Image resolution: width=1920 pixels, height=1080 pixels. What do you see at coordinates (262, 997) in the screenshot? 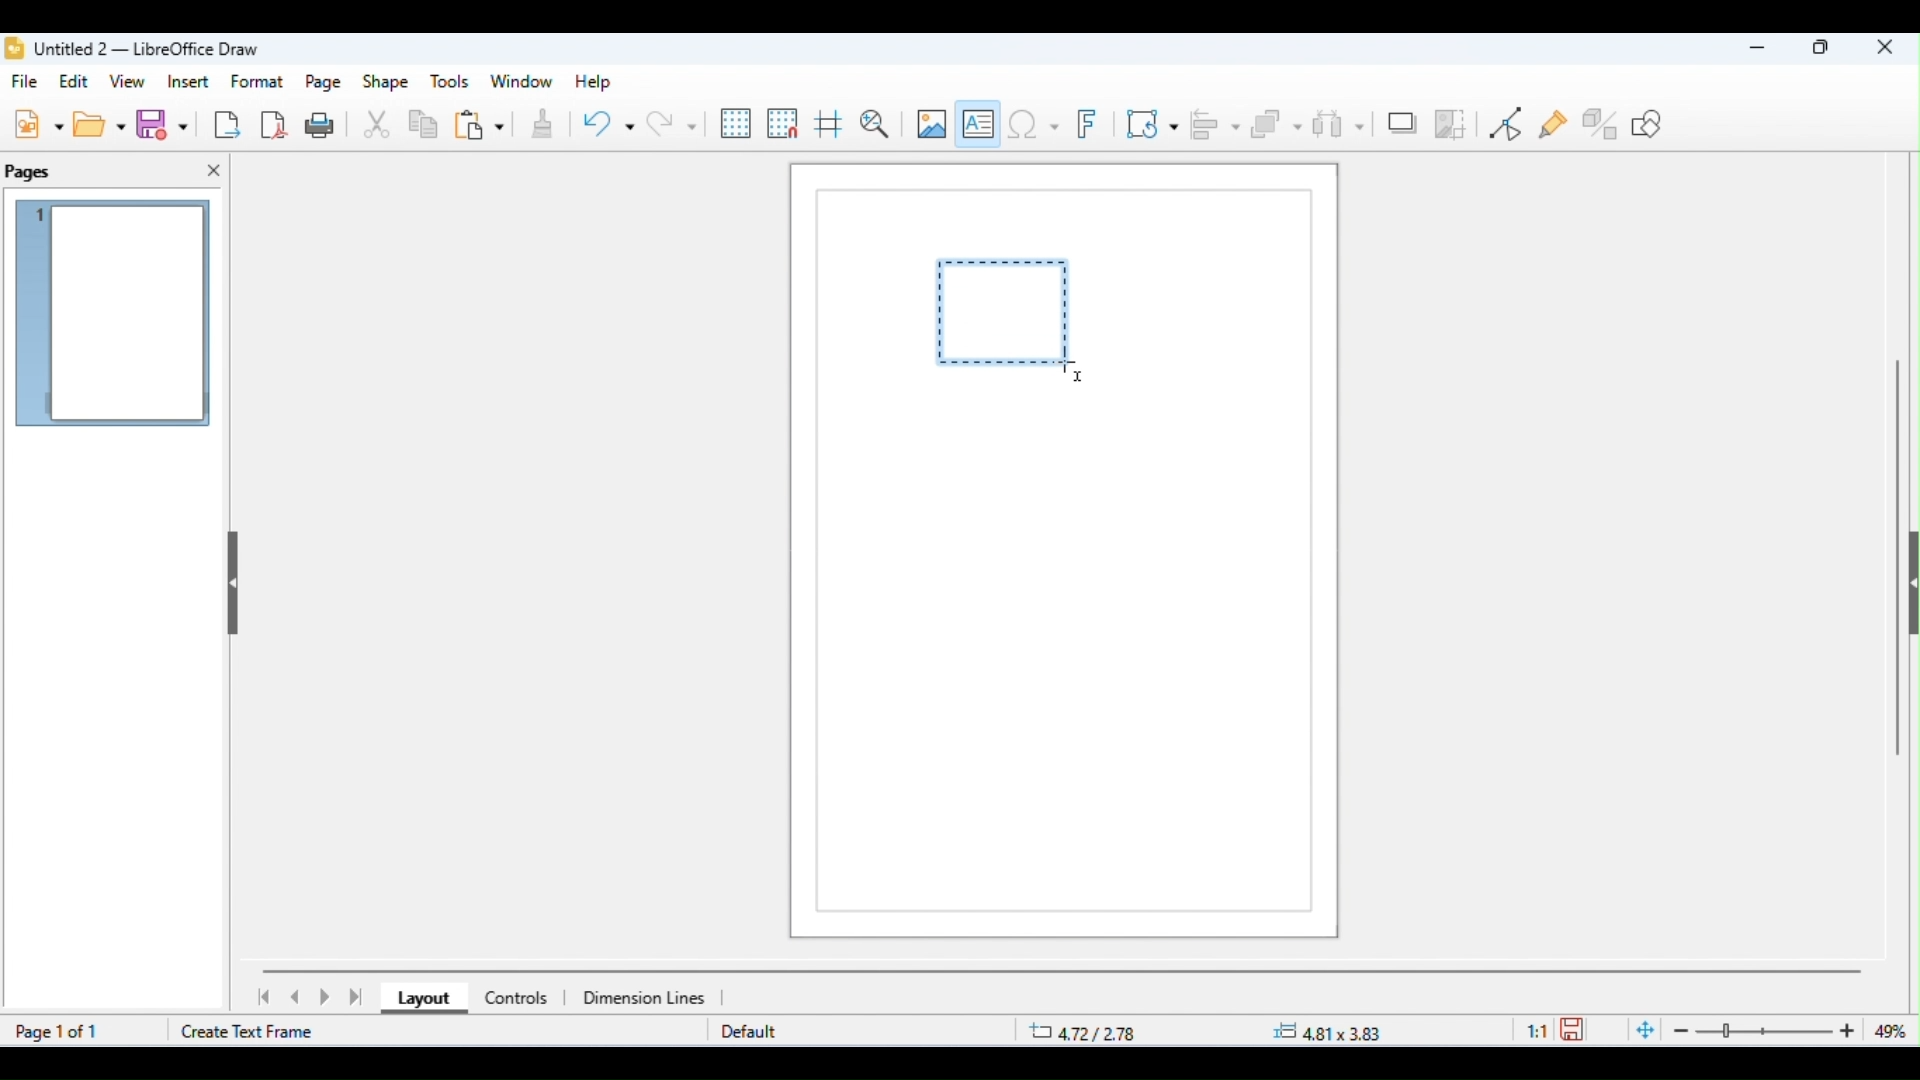
I see `first page` at bounding box center [262, 997].